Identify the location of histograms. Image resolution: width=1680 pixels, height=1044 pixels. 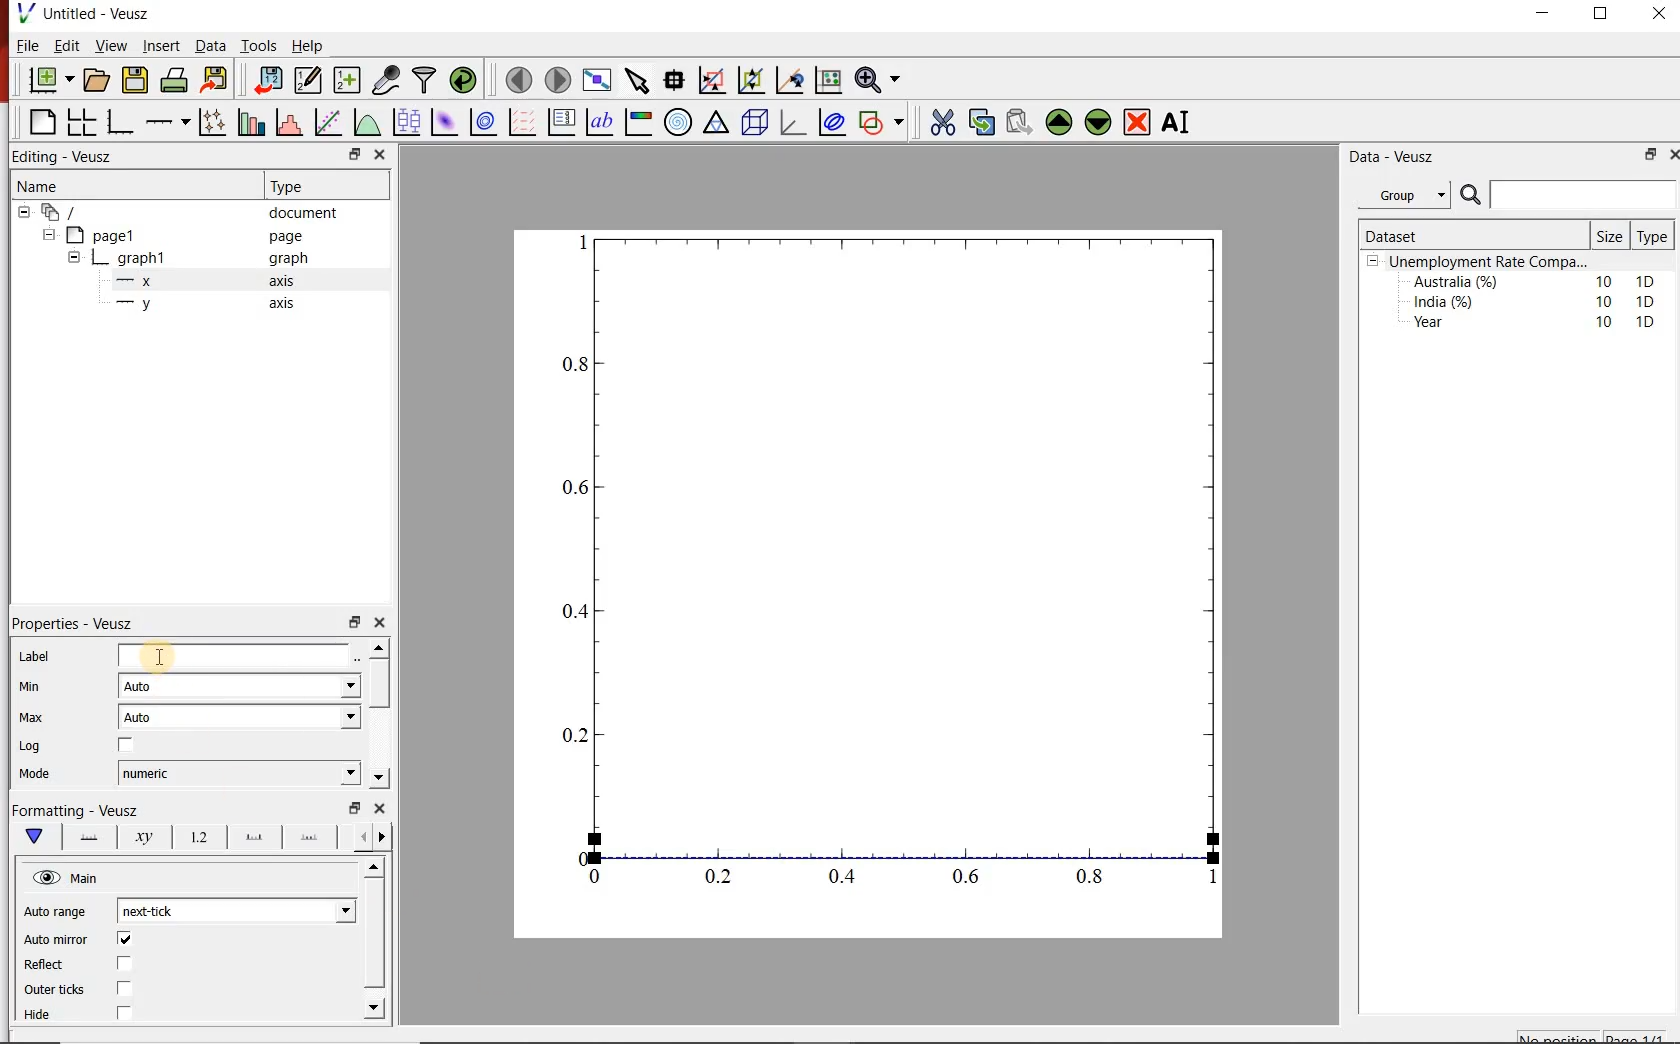
(287, 122).